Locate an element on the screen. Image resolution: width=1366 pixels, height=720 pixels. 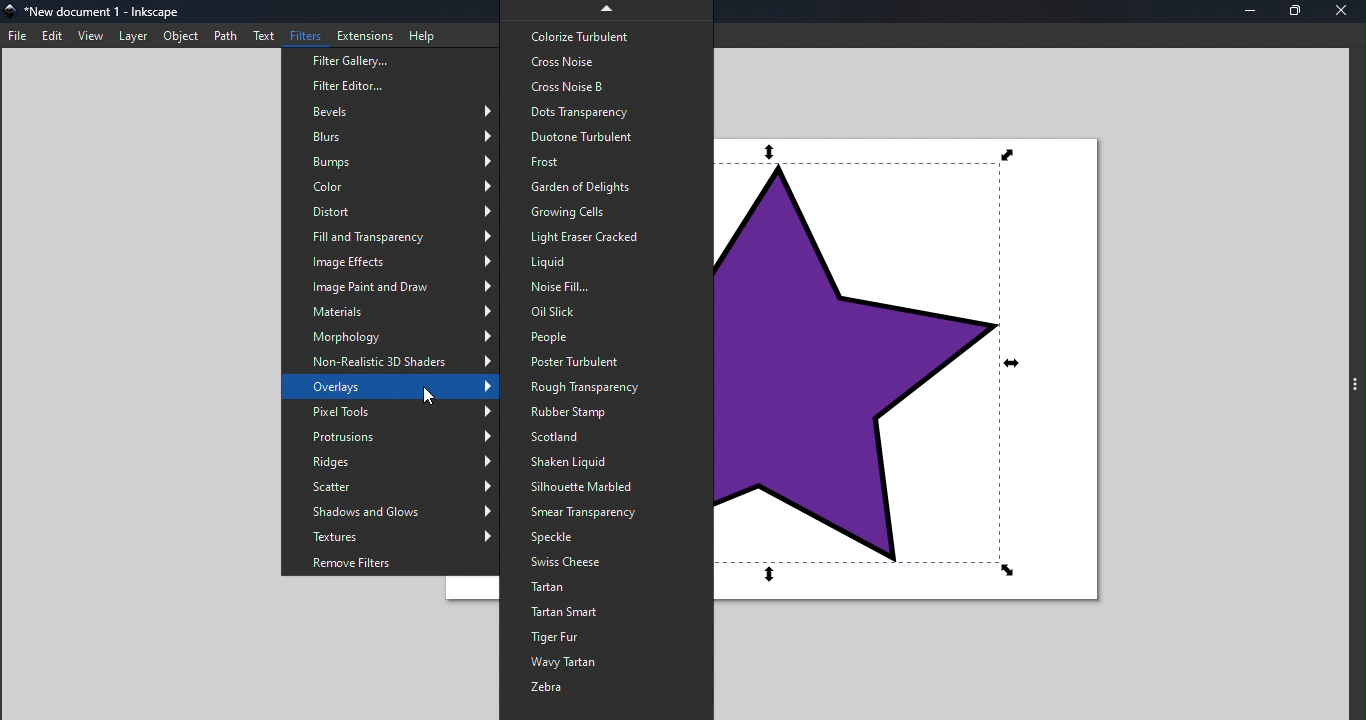
Tiger and fur is located at coordinates (608, 639).